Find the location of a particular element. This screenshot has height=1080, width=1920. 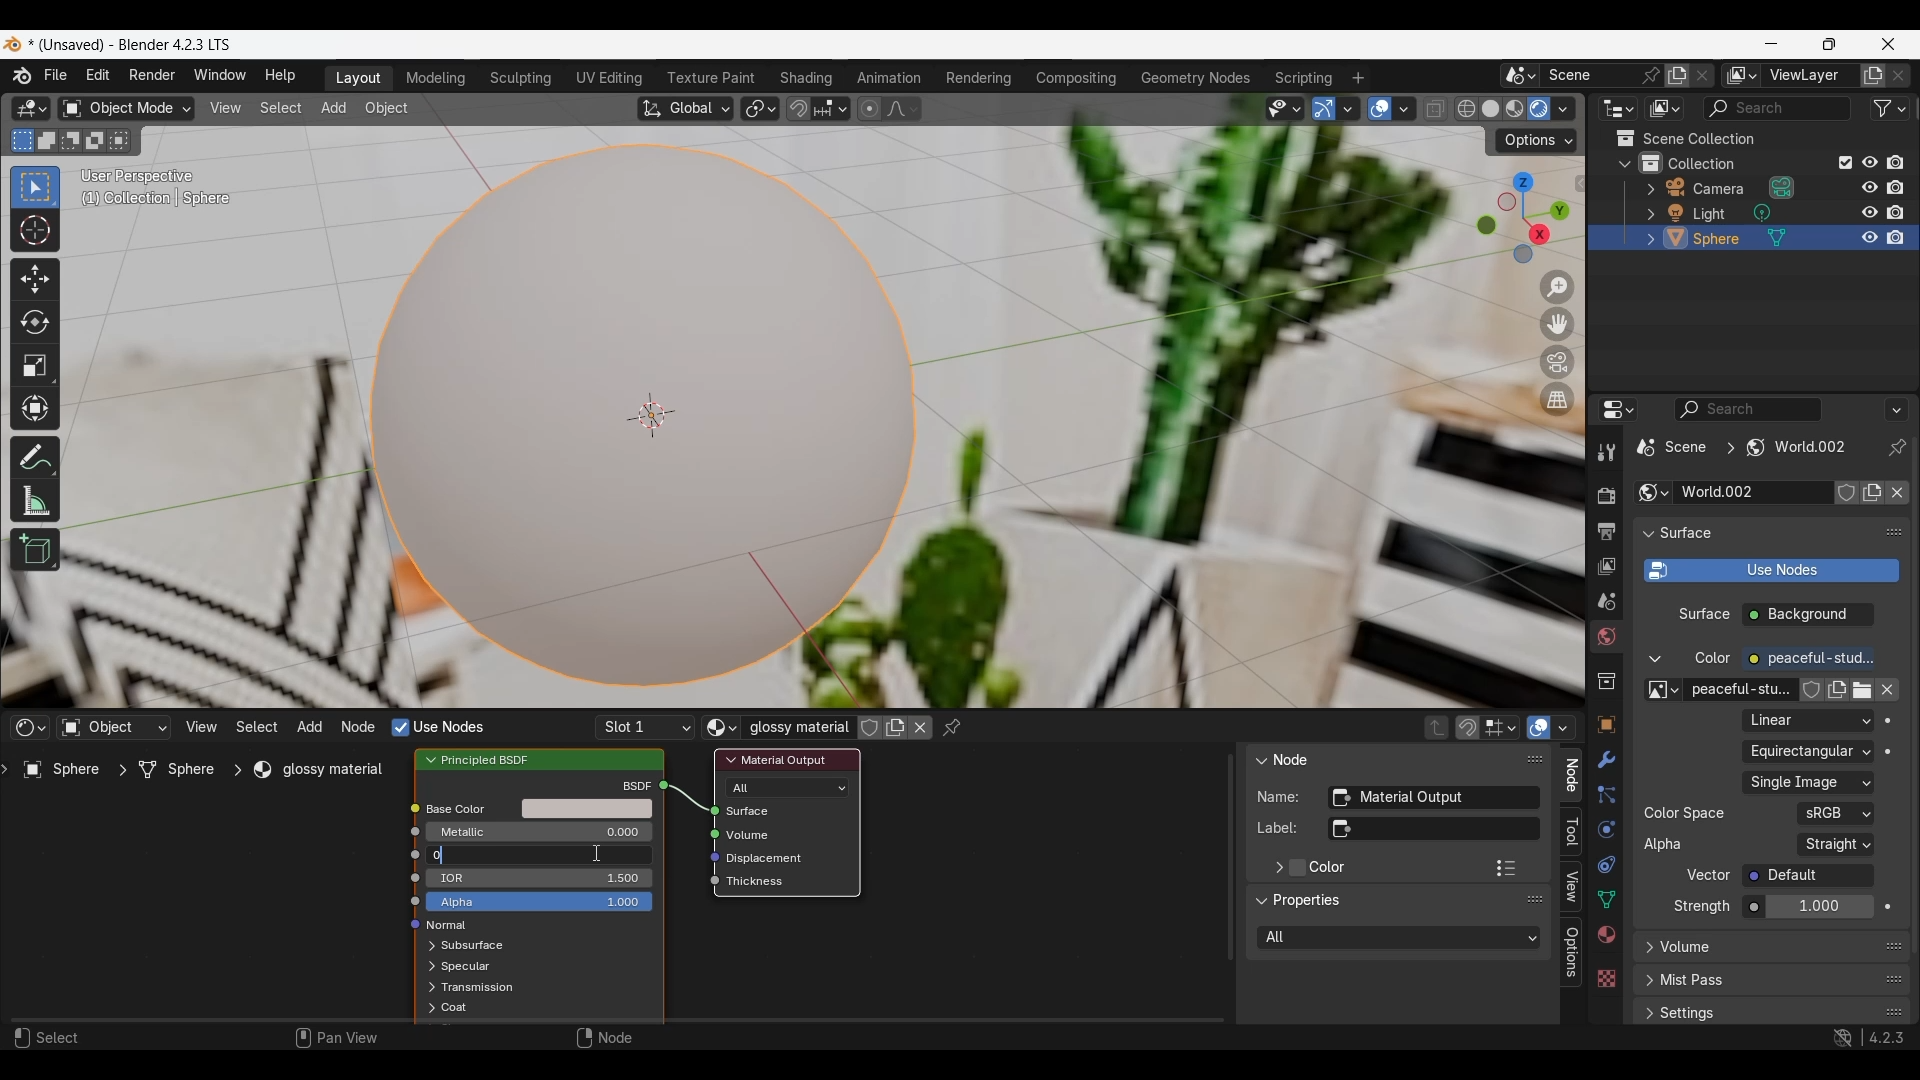

Object data properties is located at coordinates (1605, 899).